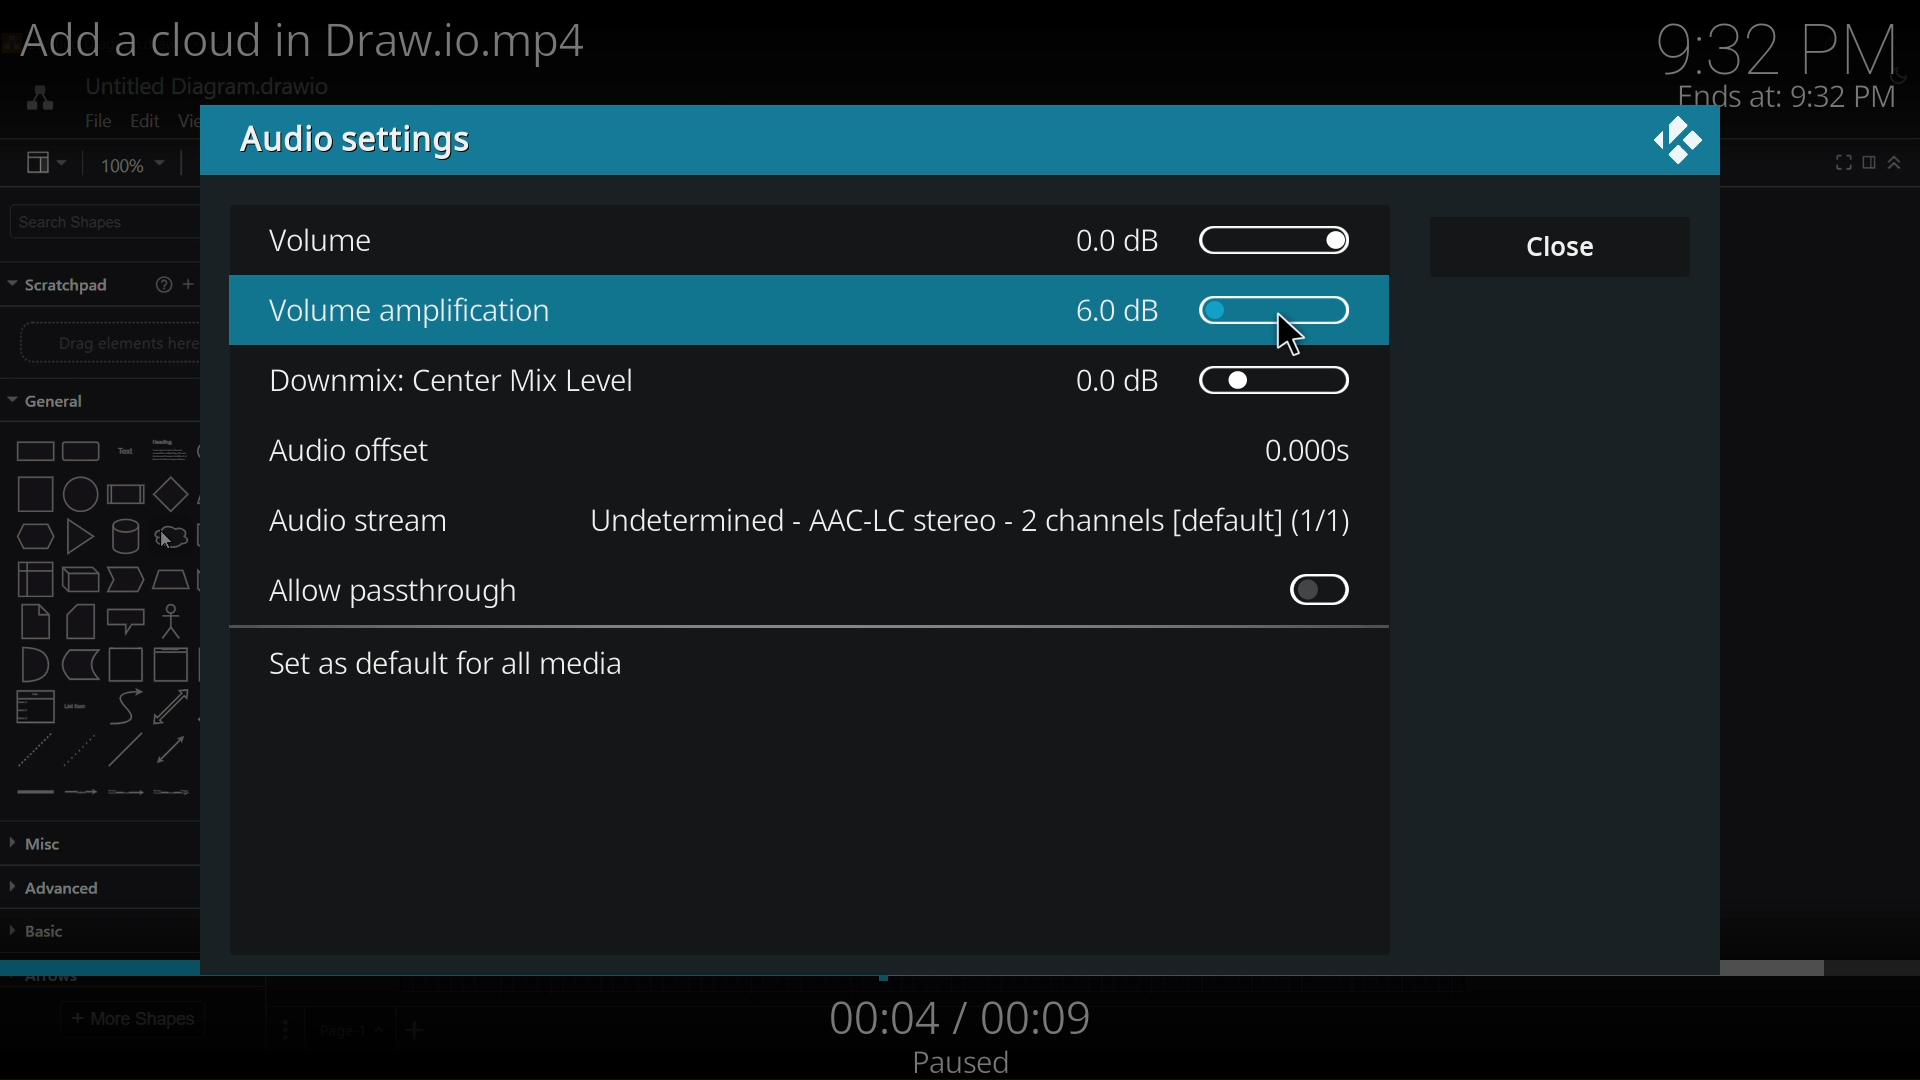 This screenshot has width=1920, height=1080. Describe the element at coordinates (803, 315) in the screenshot. I see `Volume amplification 6.0 dB ` at that location.